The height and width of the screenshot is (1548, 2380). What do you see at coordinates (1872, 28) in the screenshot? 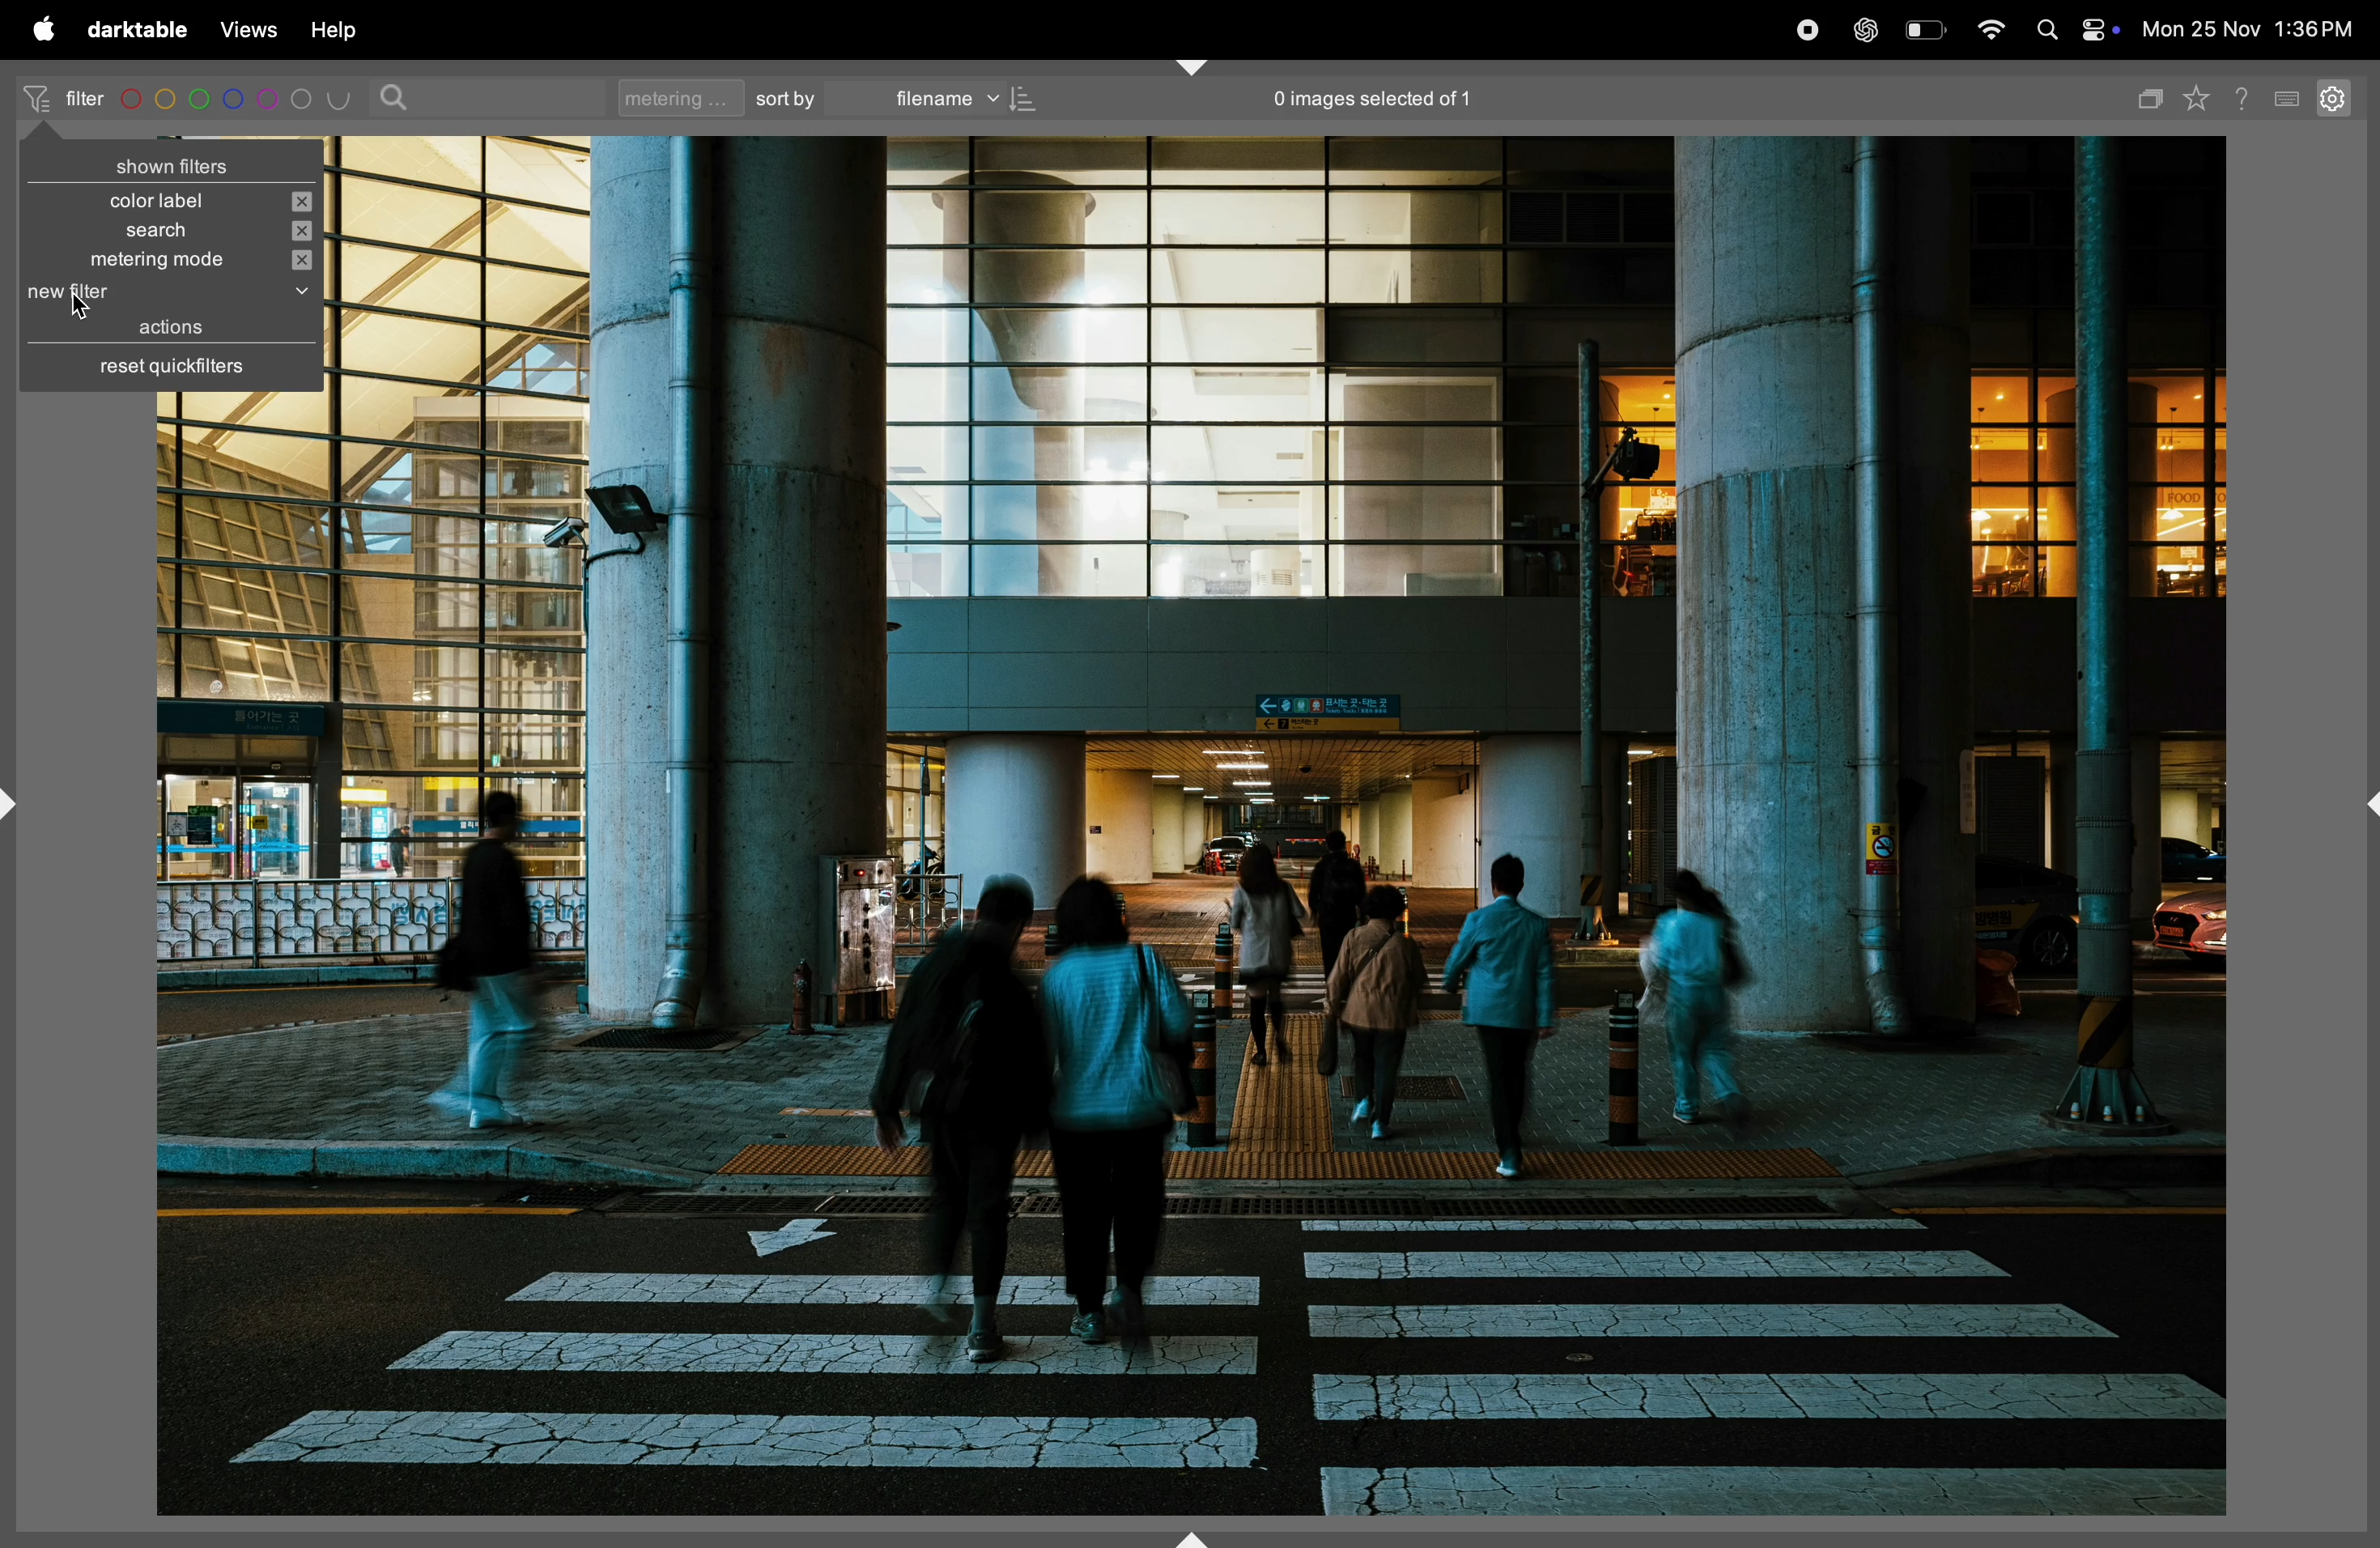
I see `chatgpt` at bounding box center [1872, 28].